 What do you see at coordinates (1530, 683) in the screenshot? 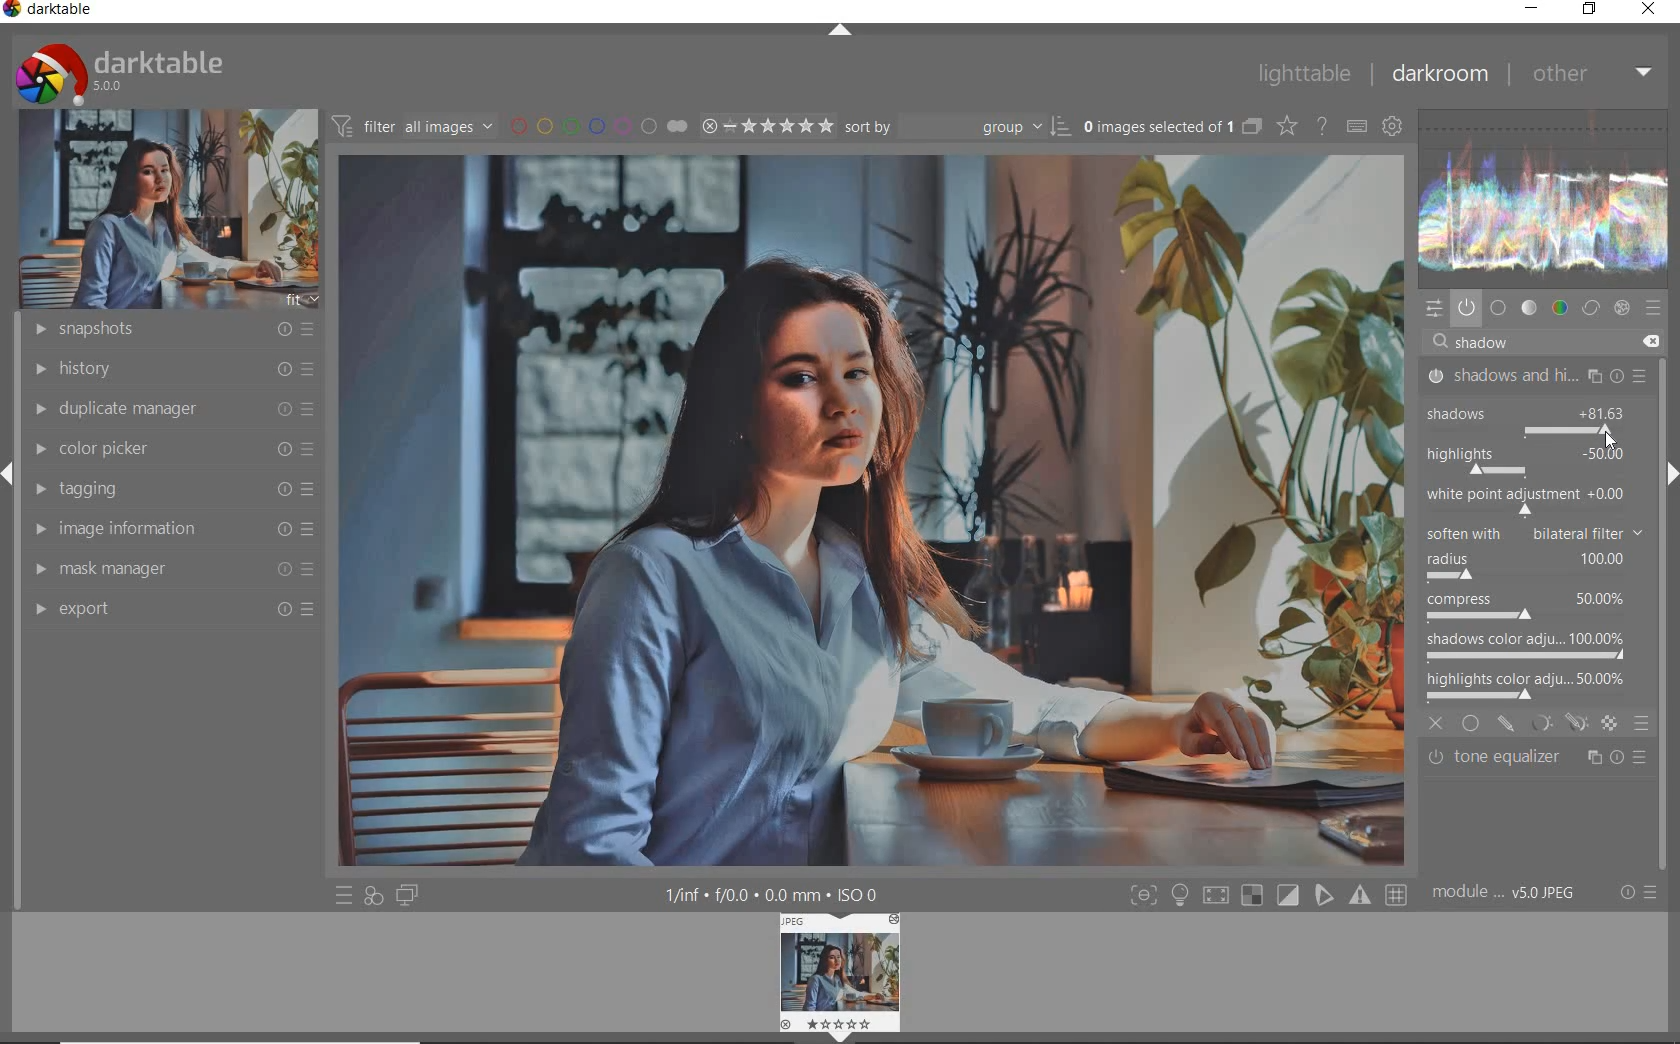
I see `highlights color adjustment` at bounding box center [1530, 683].